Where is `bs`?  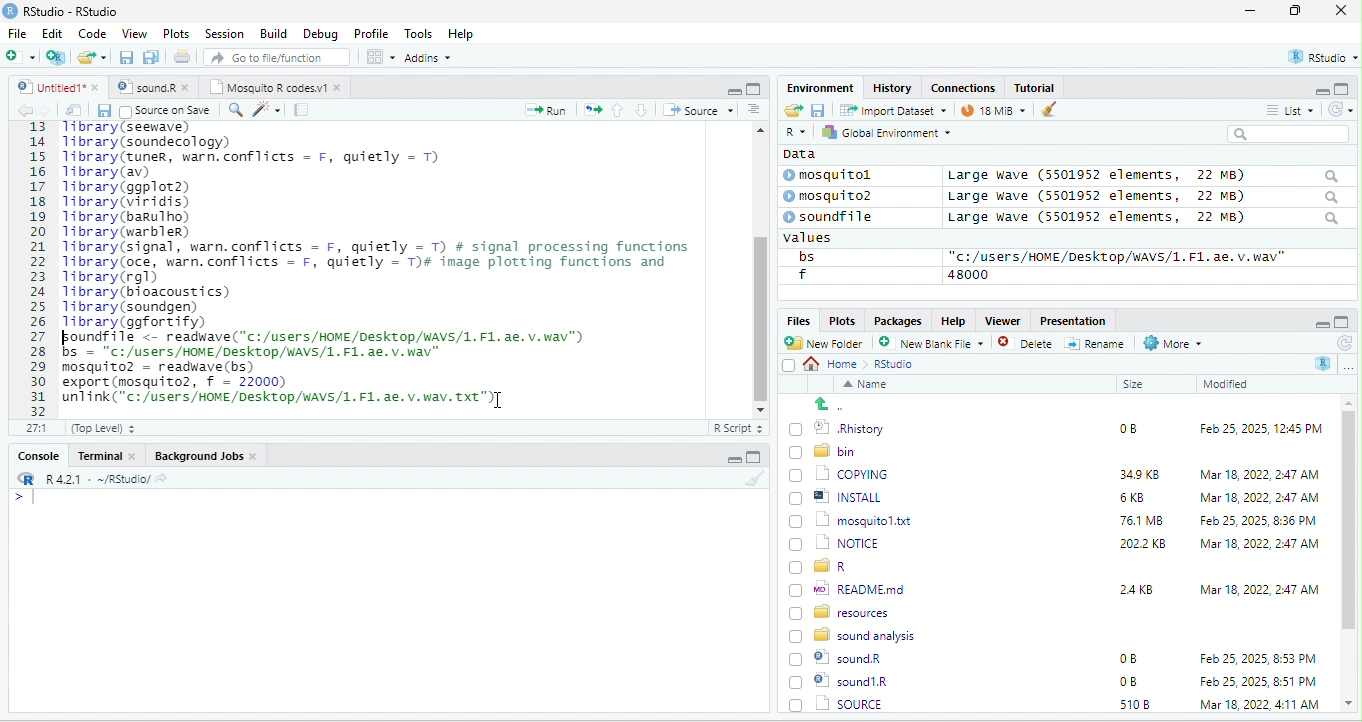
bs is located at coordinates (803, 256).